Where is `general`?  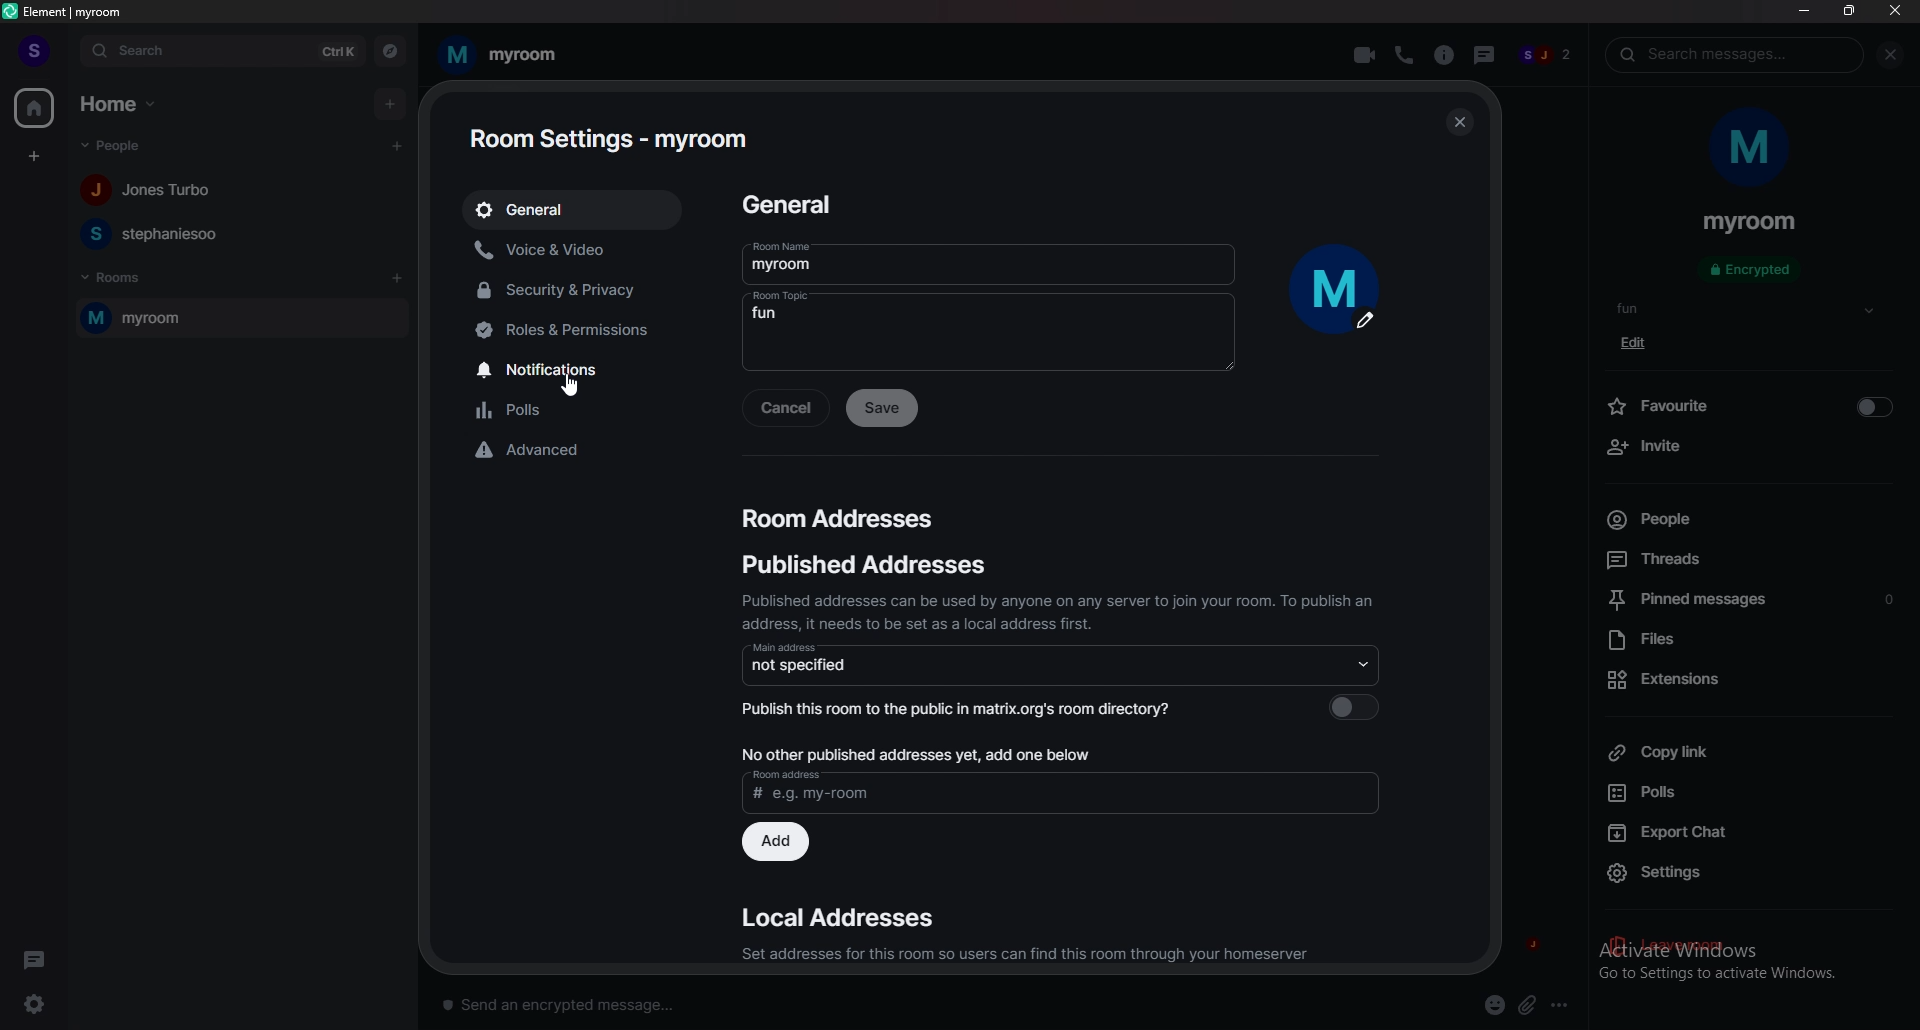
general is located at coordinates (795, 207).